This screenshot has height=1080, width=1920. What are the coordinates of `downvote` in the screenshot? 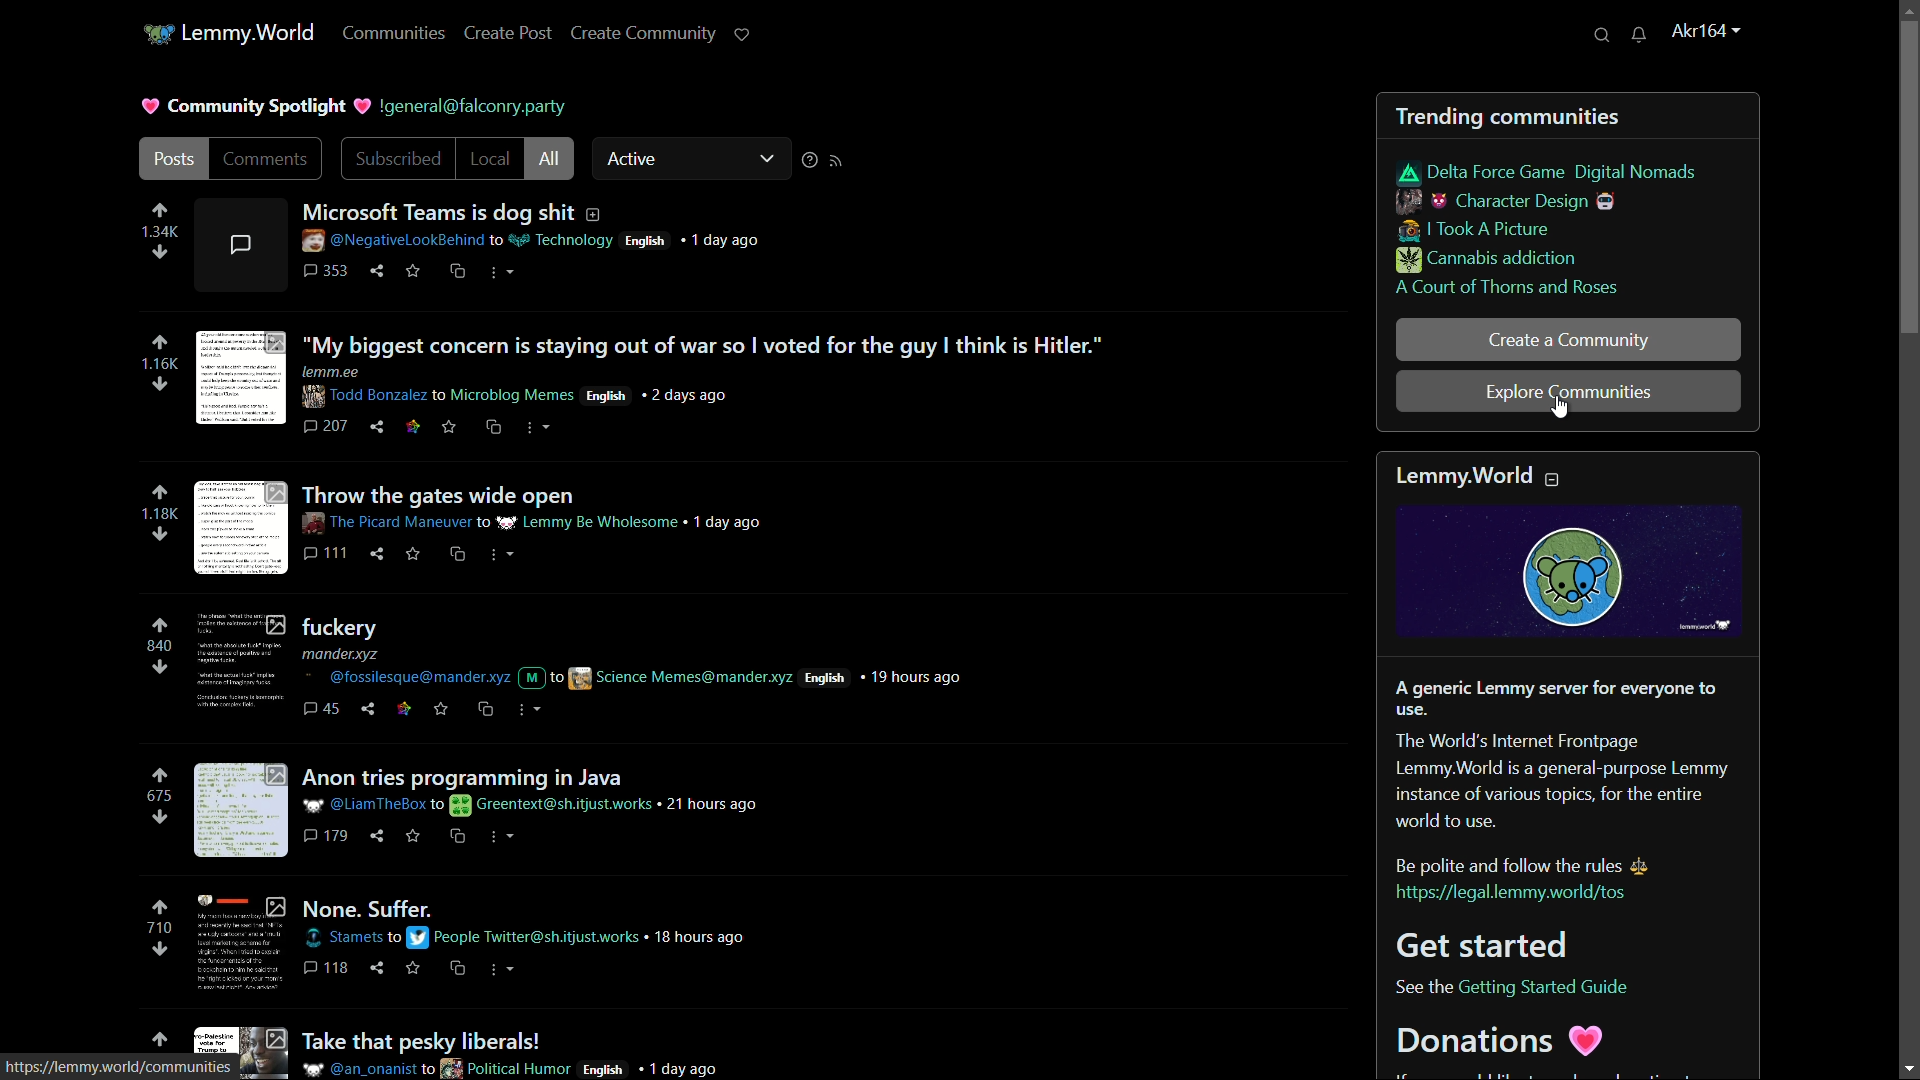 It's located at (157, 817).